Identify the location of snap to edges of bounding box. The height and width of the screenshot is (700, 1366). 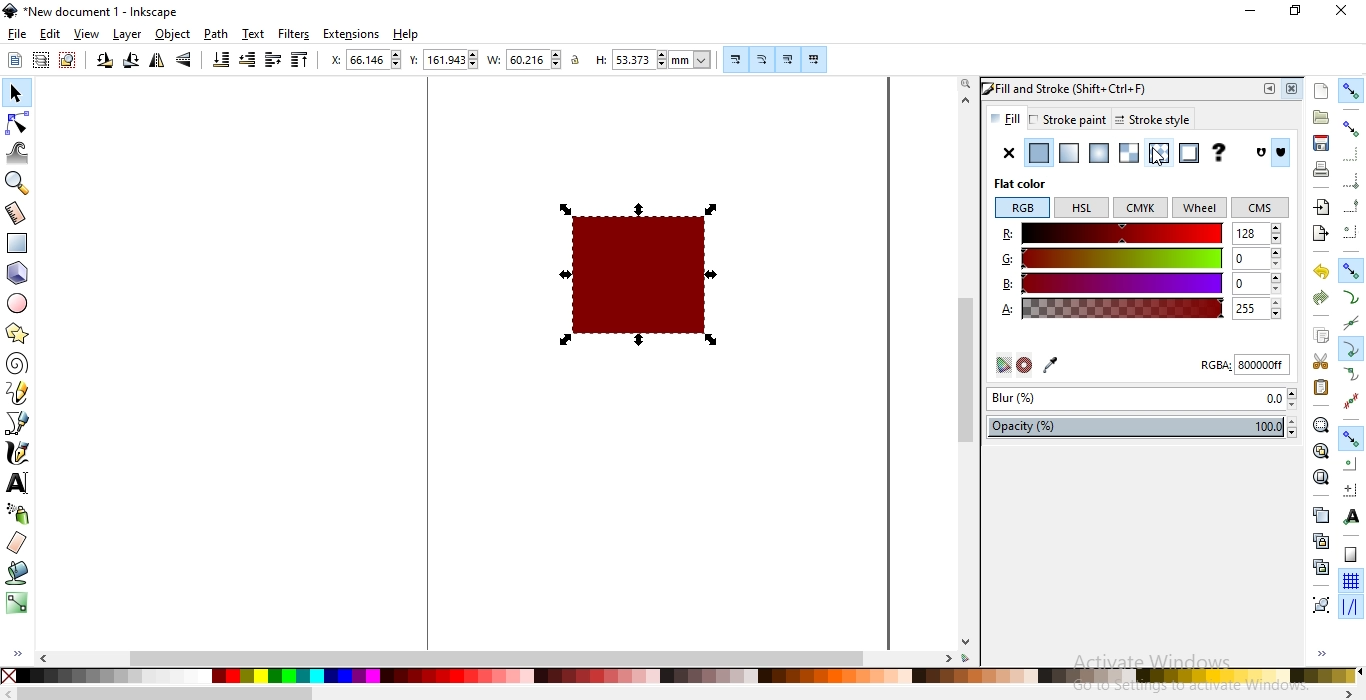
(1349, 153).